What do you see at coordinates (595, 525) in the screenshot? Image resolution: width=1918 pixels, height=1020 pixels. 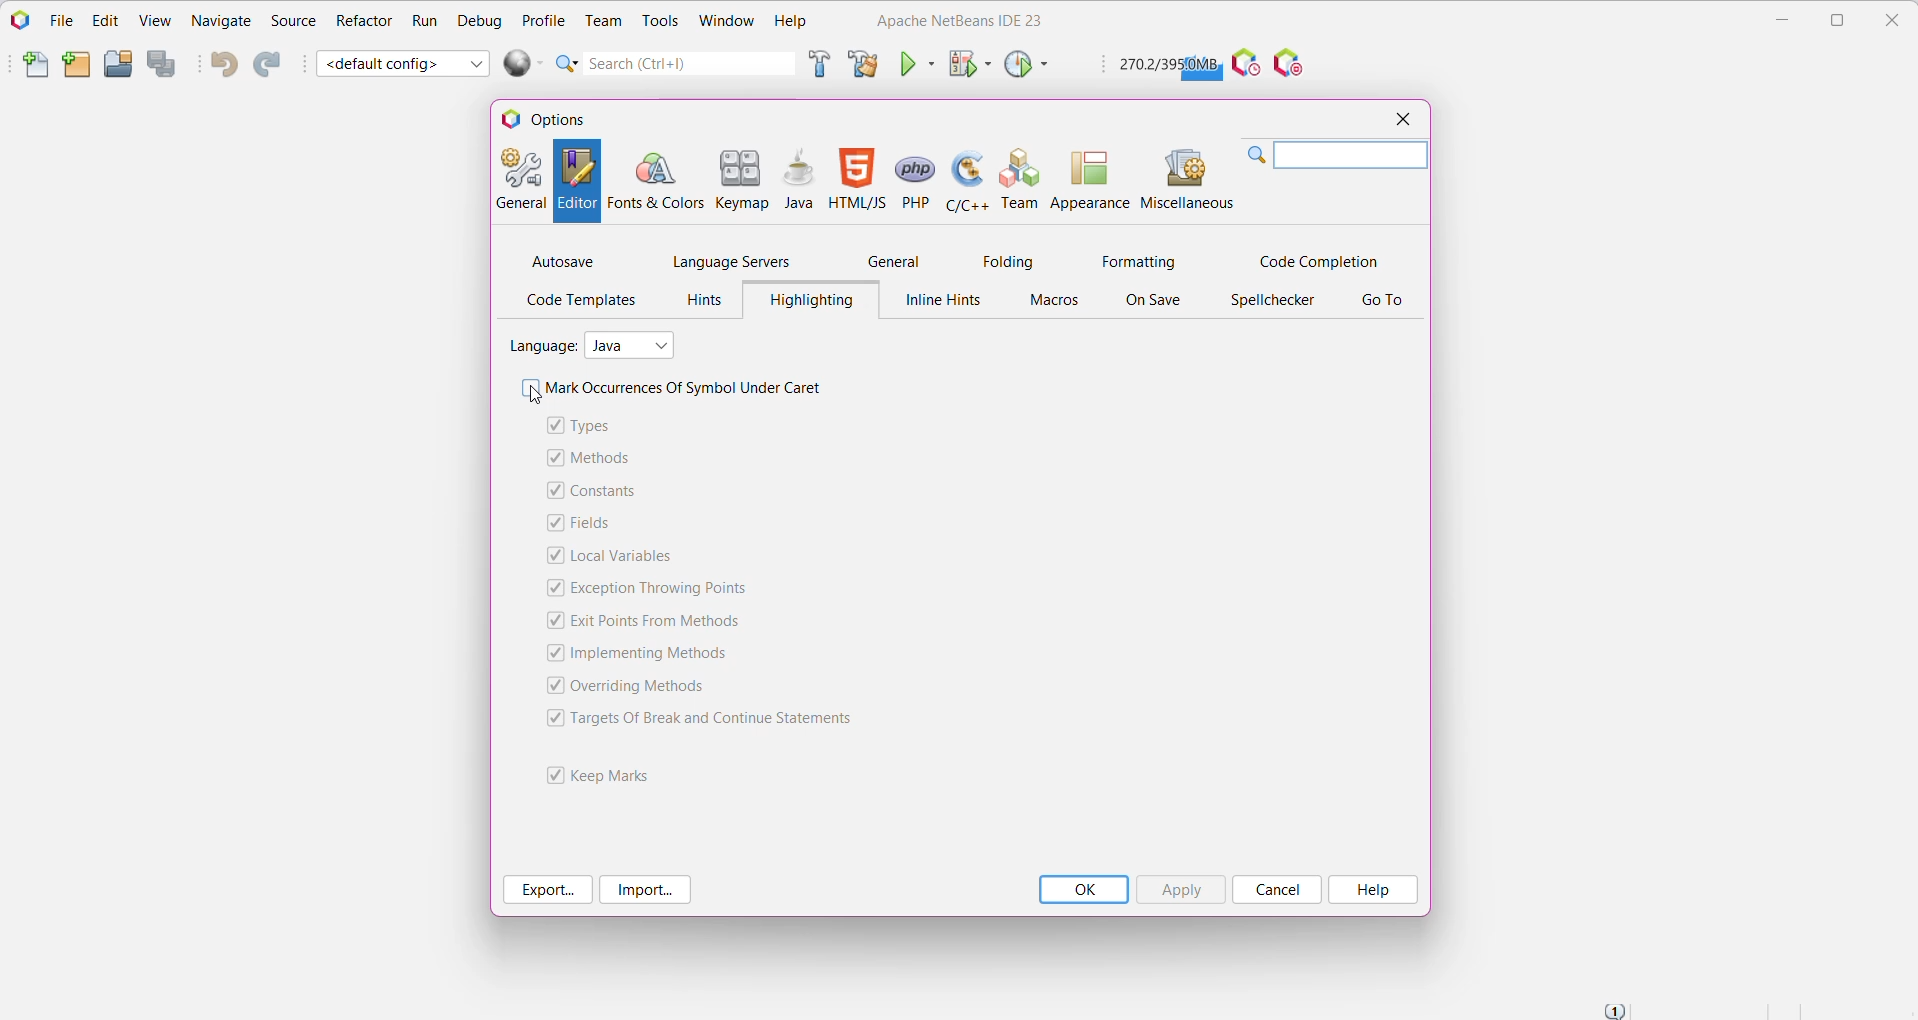 I see `Fields - click to enable` at bounding box center [595, 525].